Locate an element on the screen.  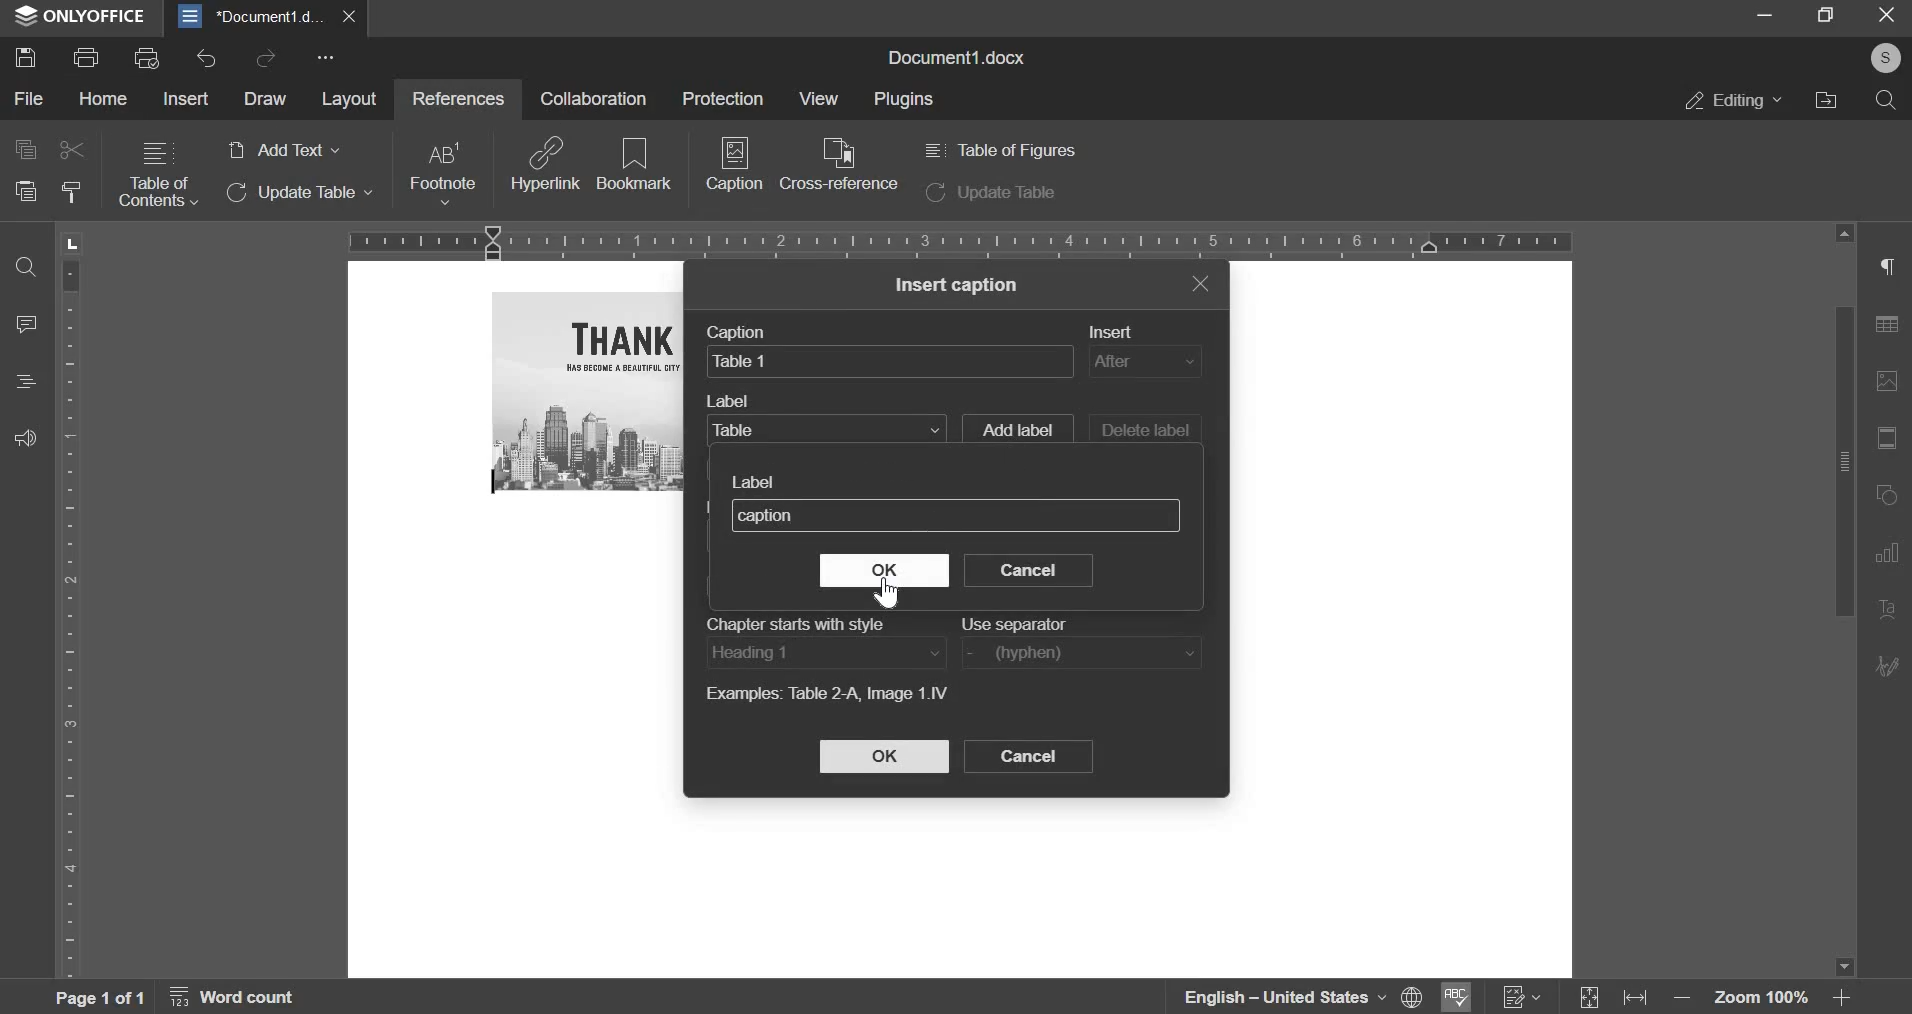
Spell Checking is located at coordinates (1453, 997).